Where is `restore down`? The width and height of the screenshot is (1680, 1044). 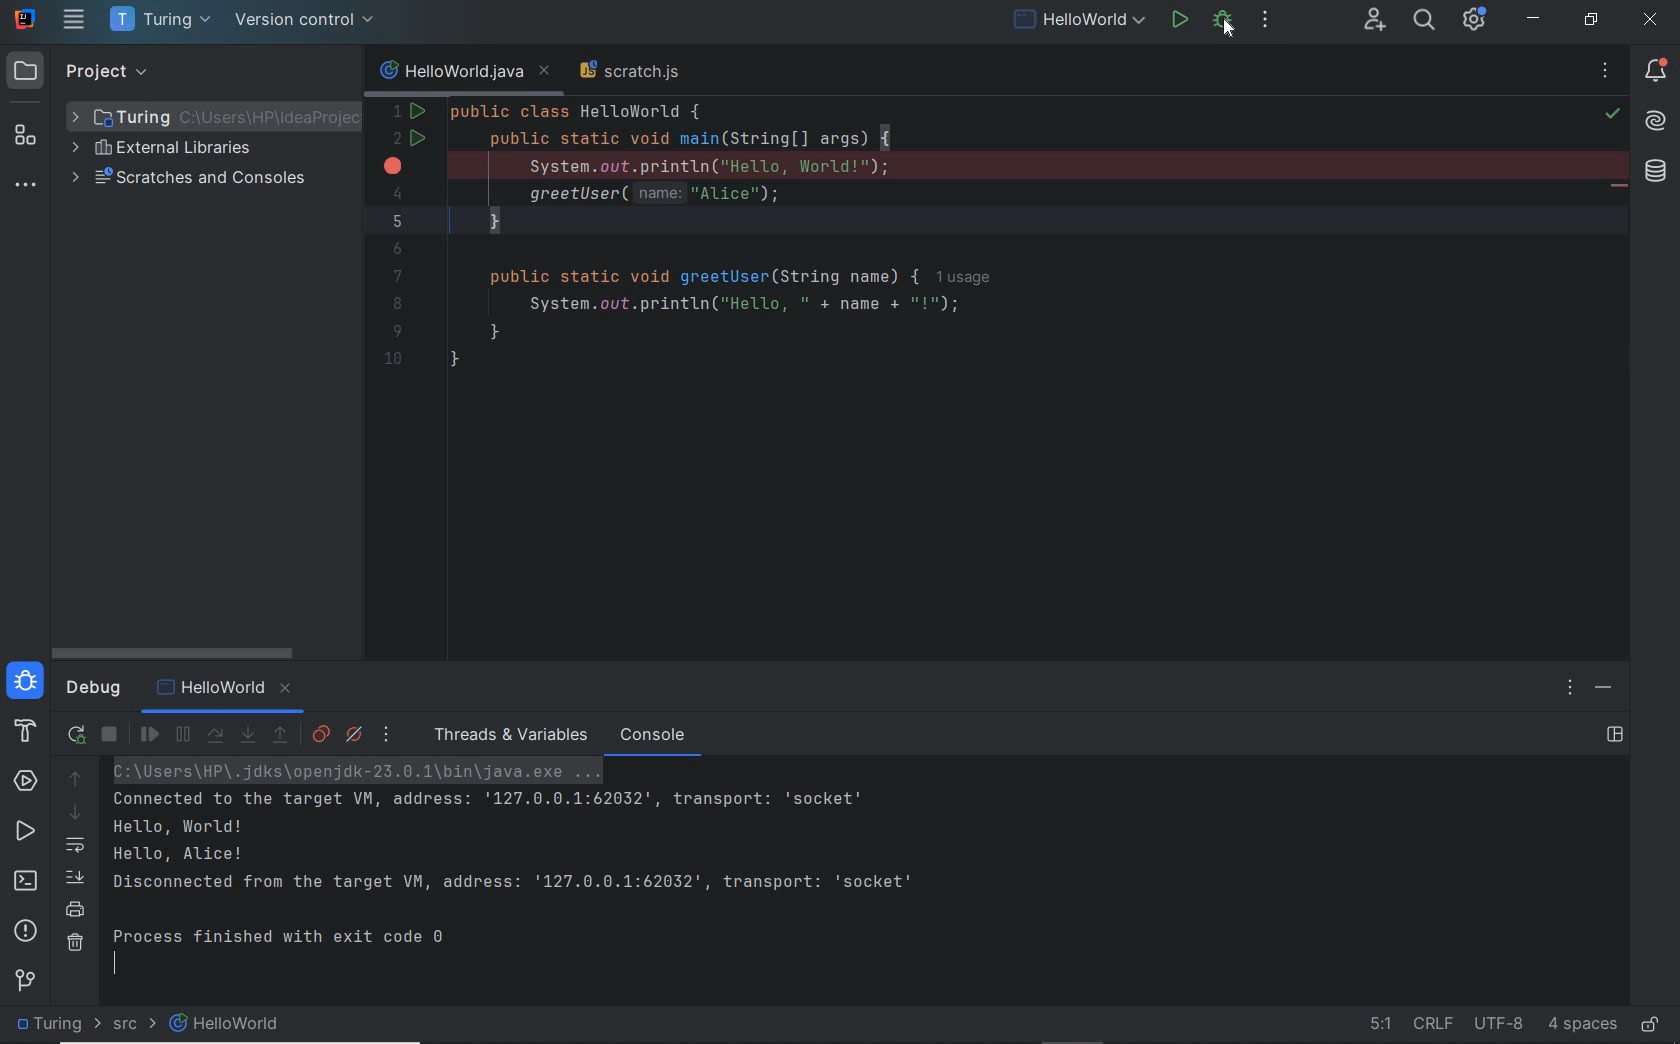 restore down is located at coordinates (1591, 22).